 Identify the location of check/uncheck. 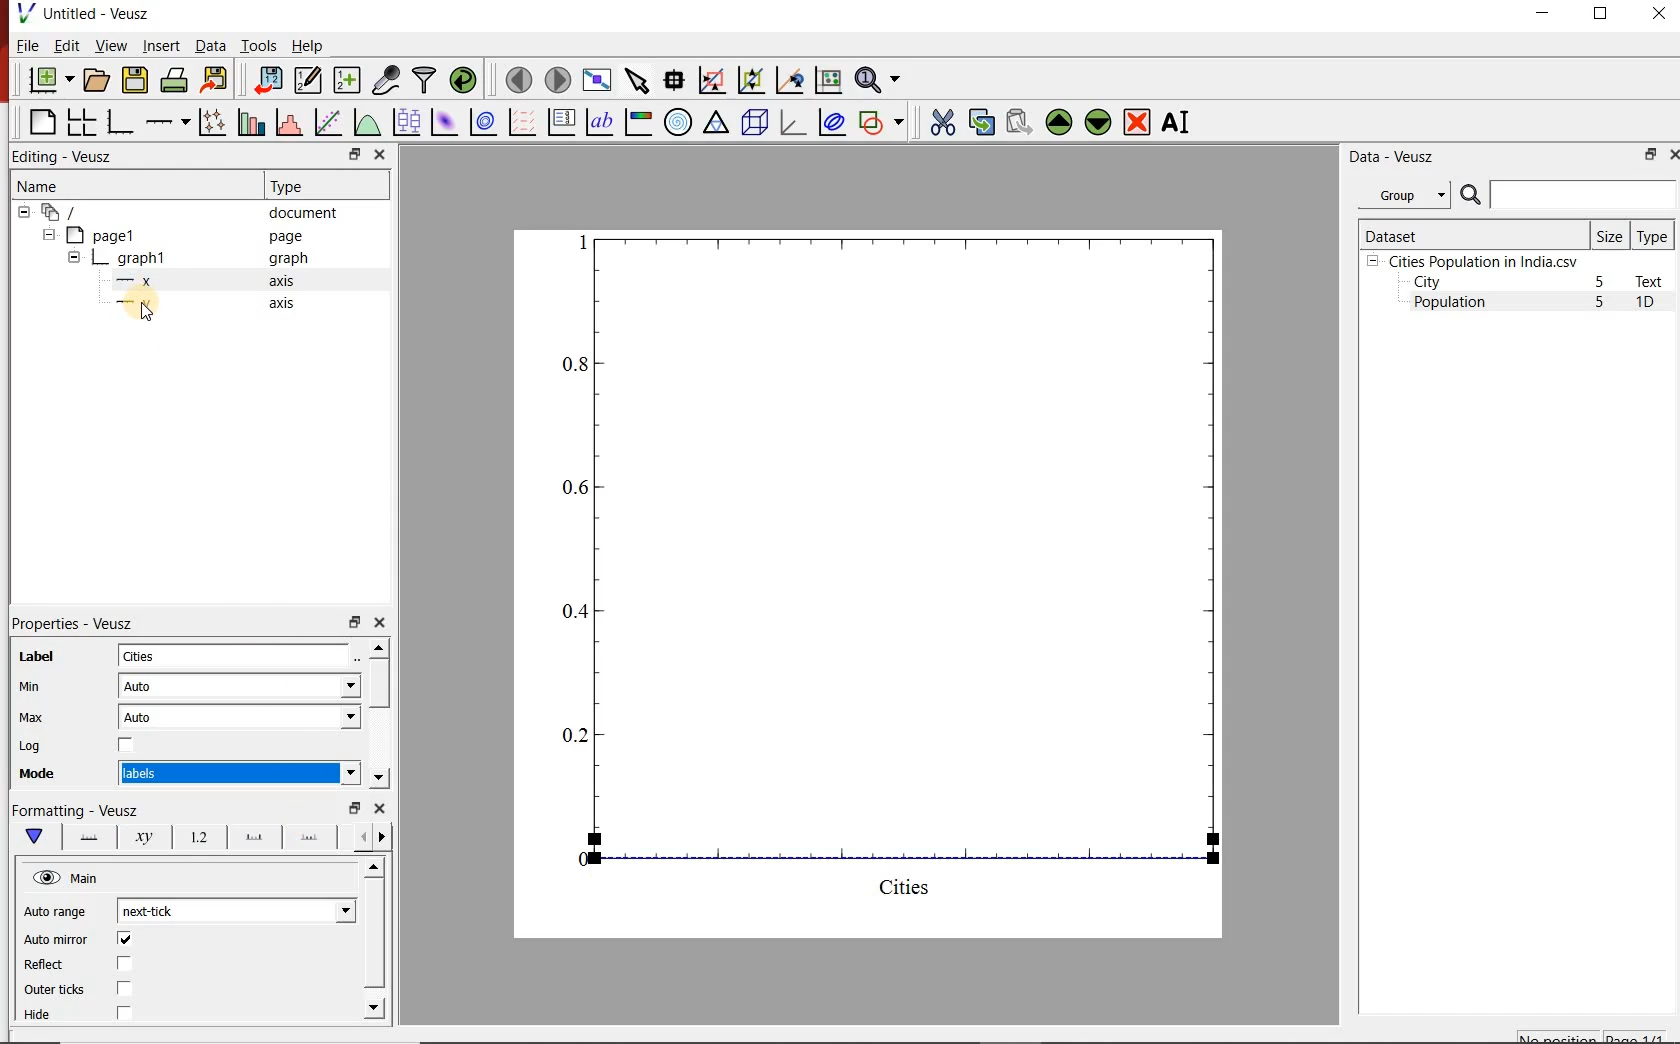
(124, 990).